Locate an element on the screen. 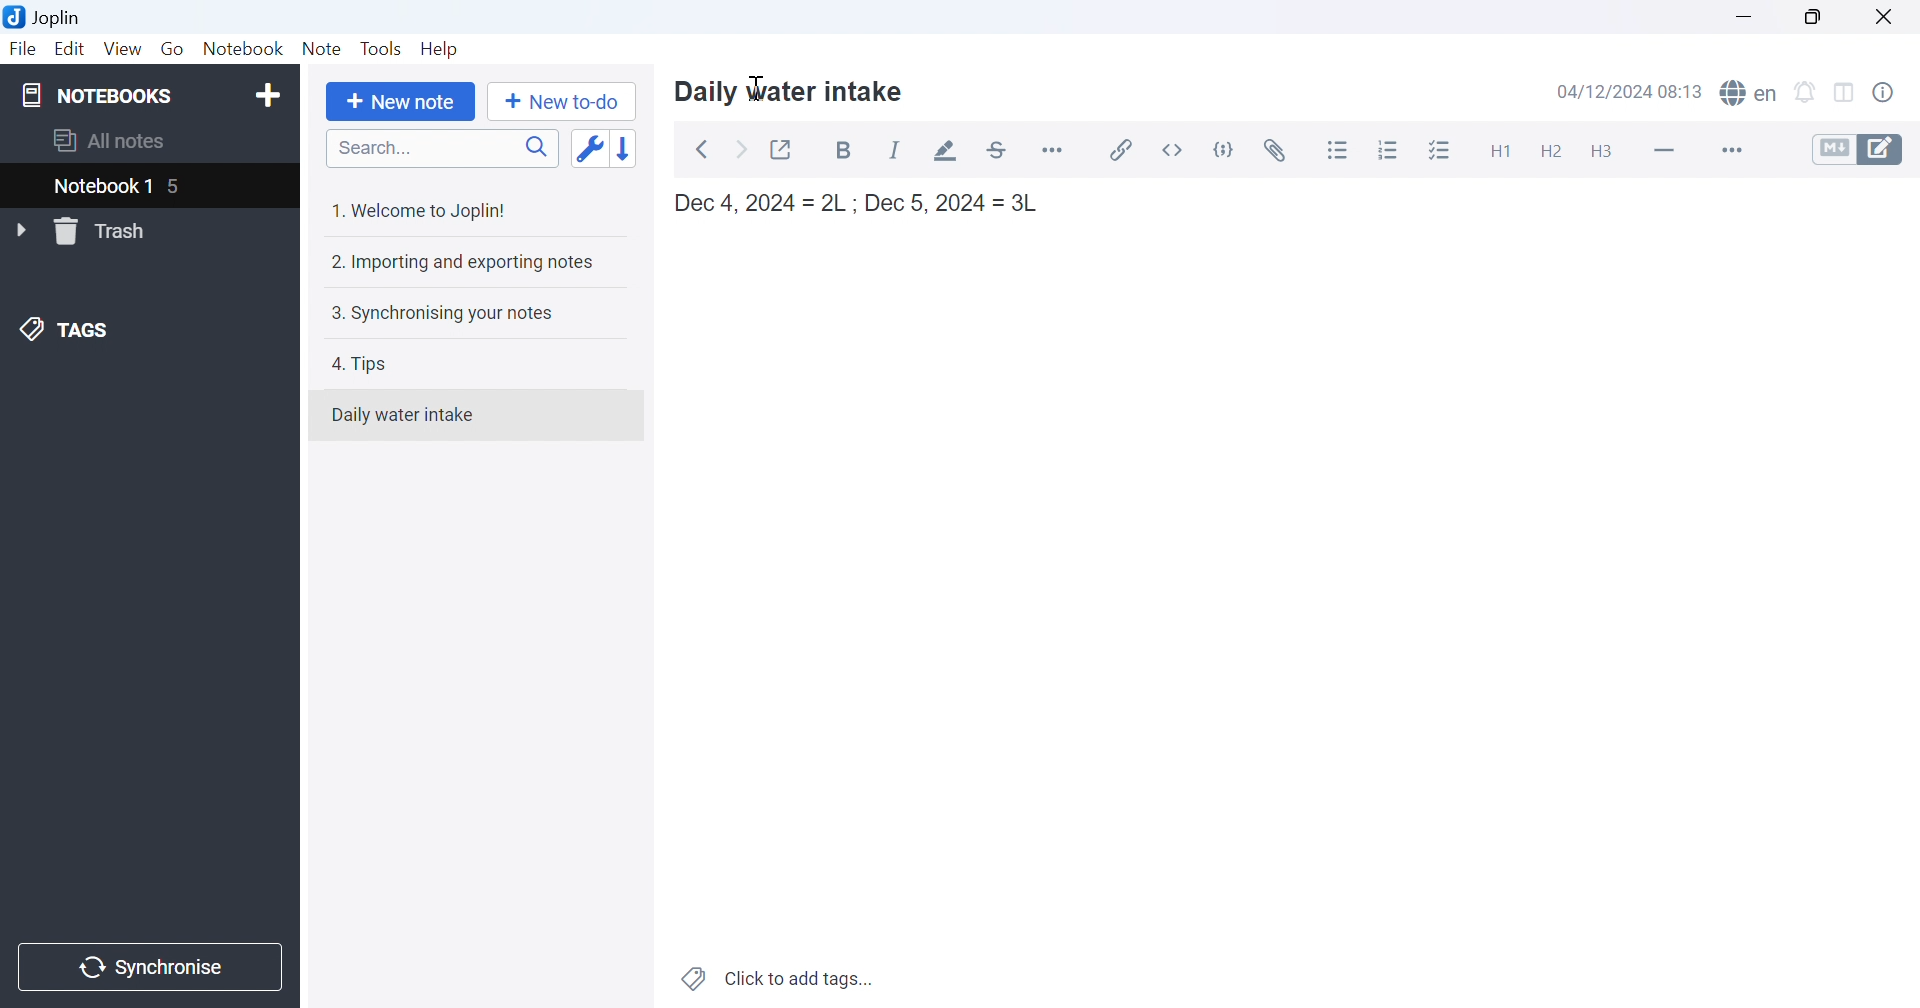  Daily water intake is located at coordinates (791, 90).